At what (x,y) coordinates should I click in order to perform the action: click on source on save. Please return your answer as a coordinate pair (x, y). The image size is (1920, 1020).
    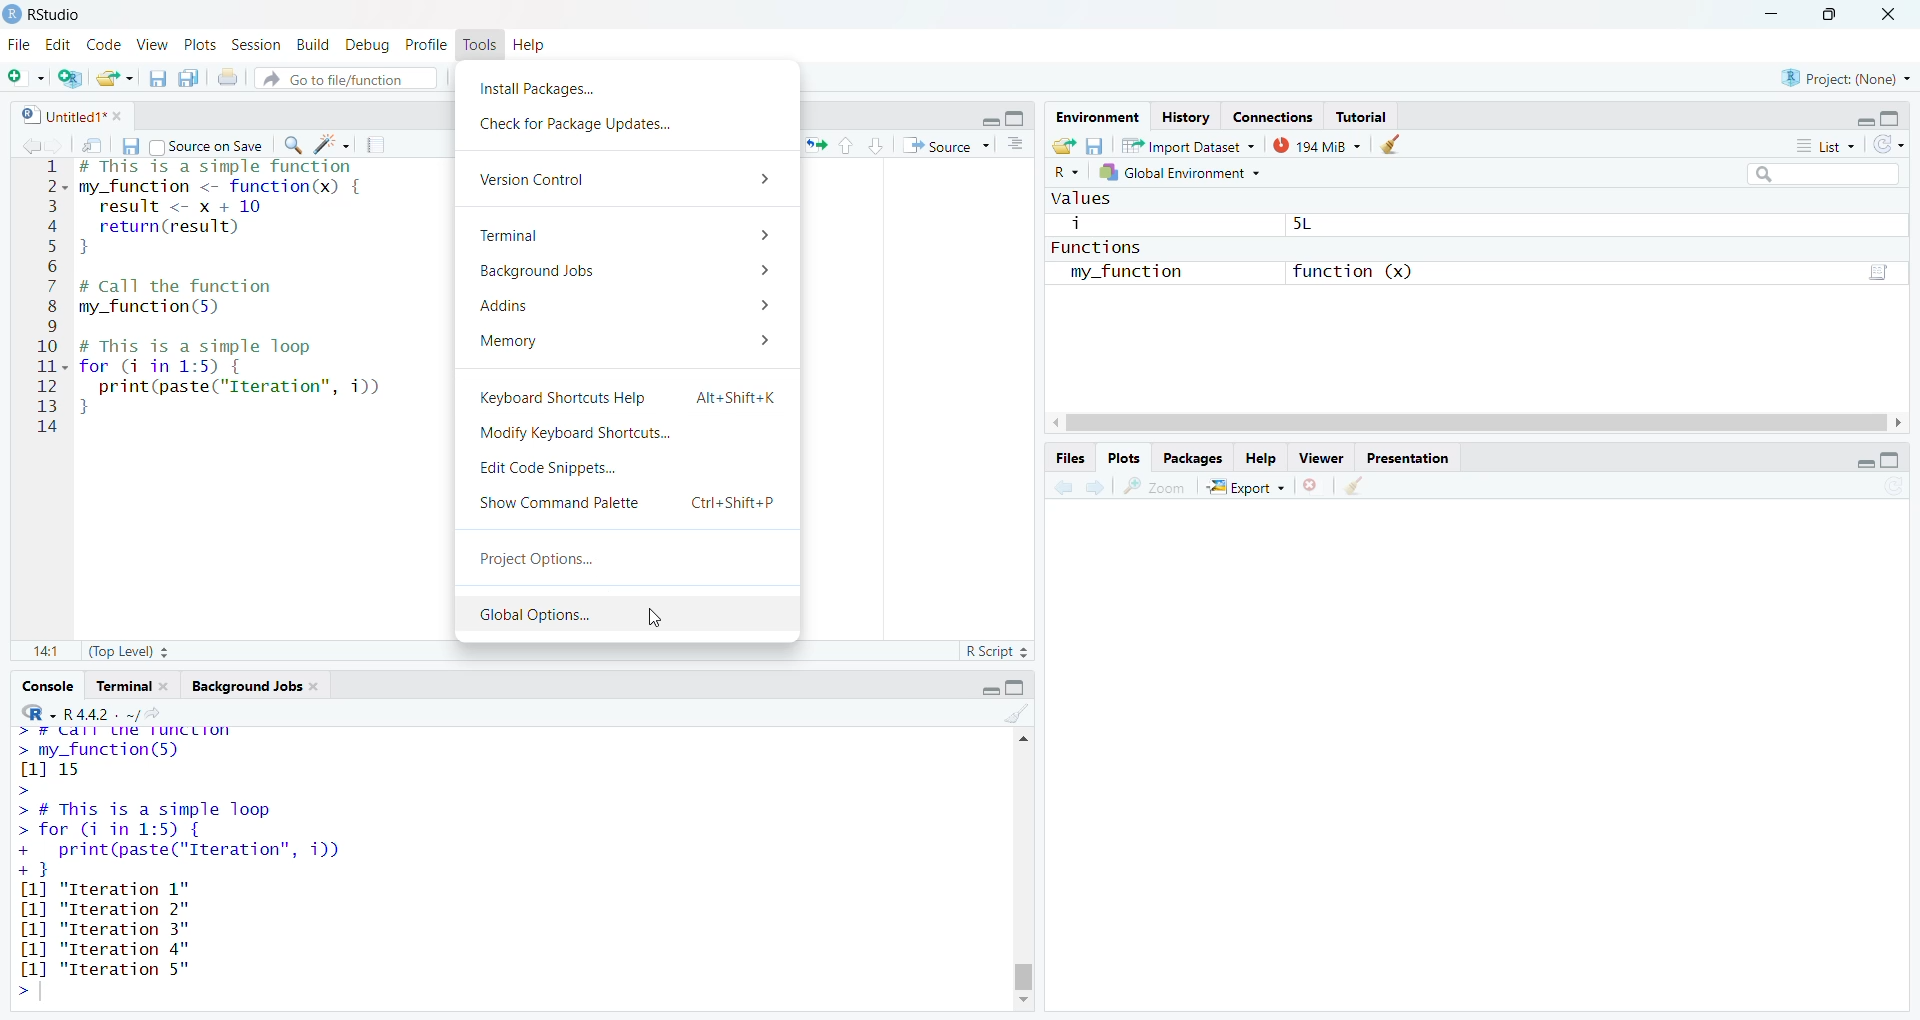
    Looking at the image, I should click on (207, 144).